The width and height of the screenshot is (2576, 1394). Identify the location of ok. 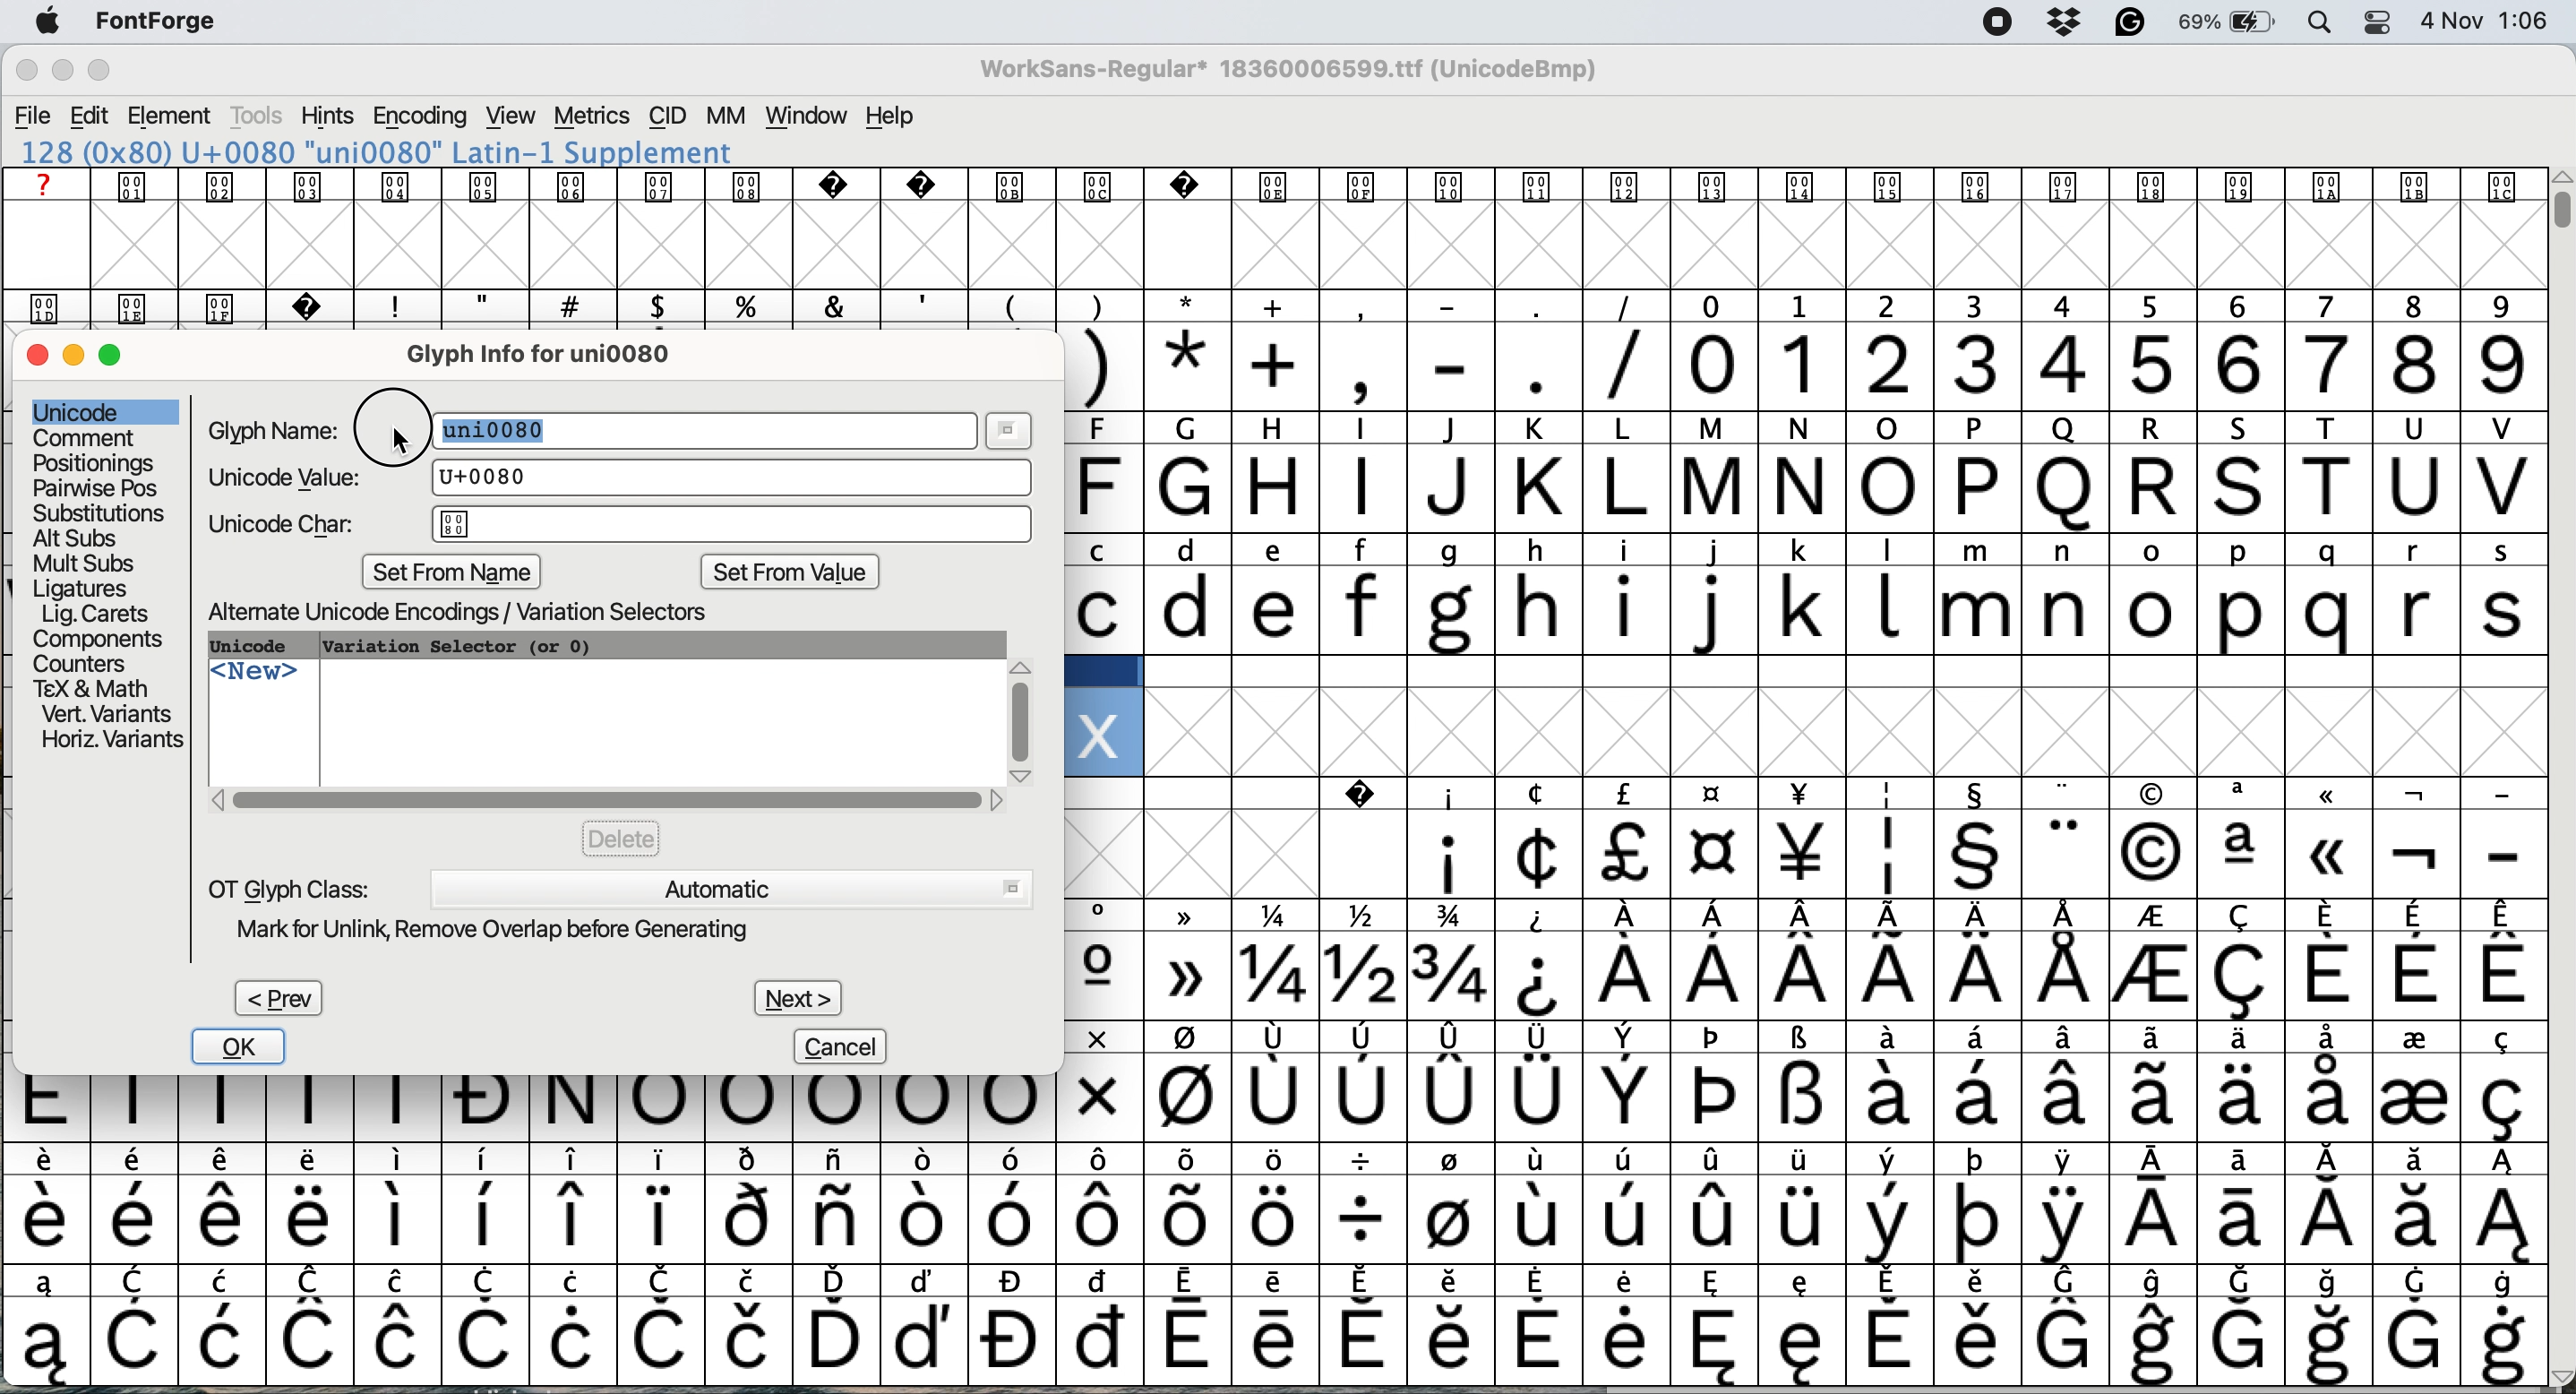
(242, 1047).